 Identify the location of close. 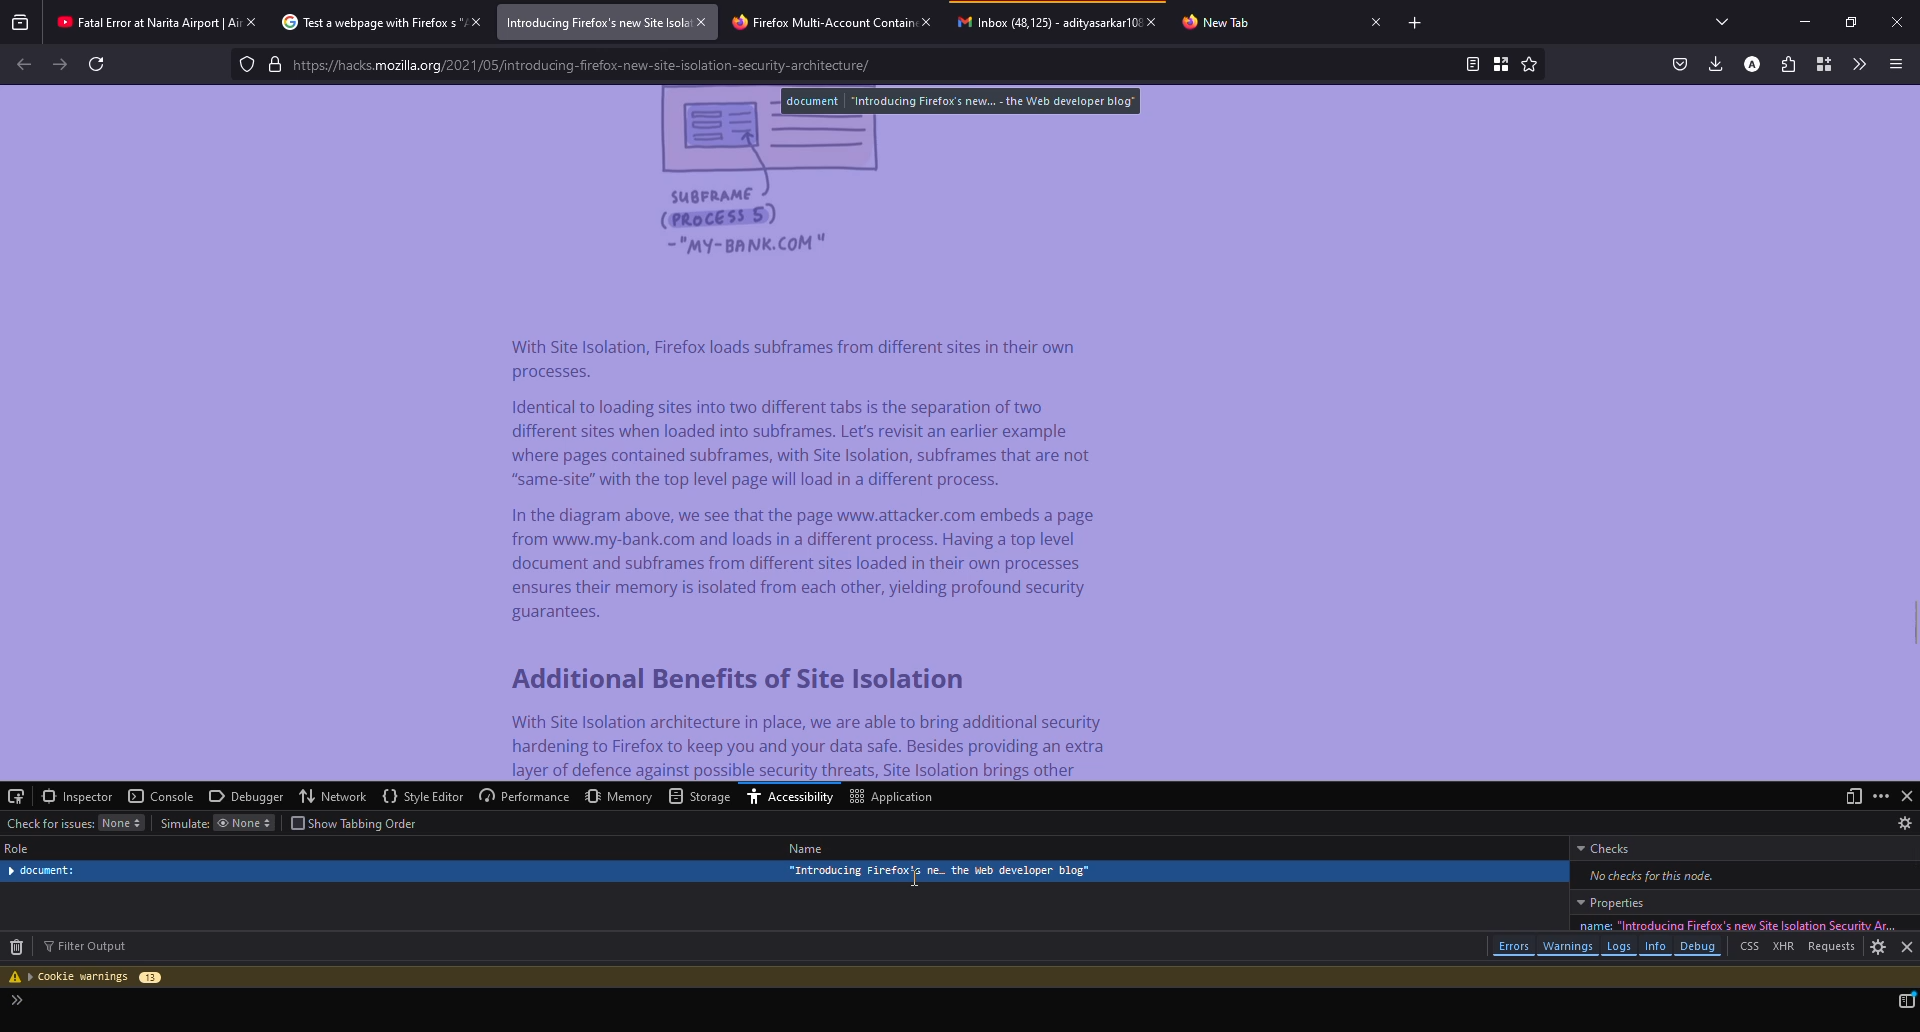
(1908, 795).